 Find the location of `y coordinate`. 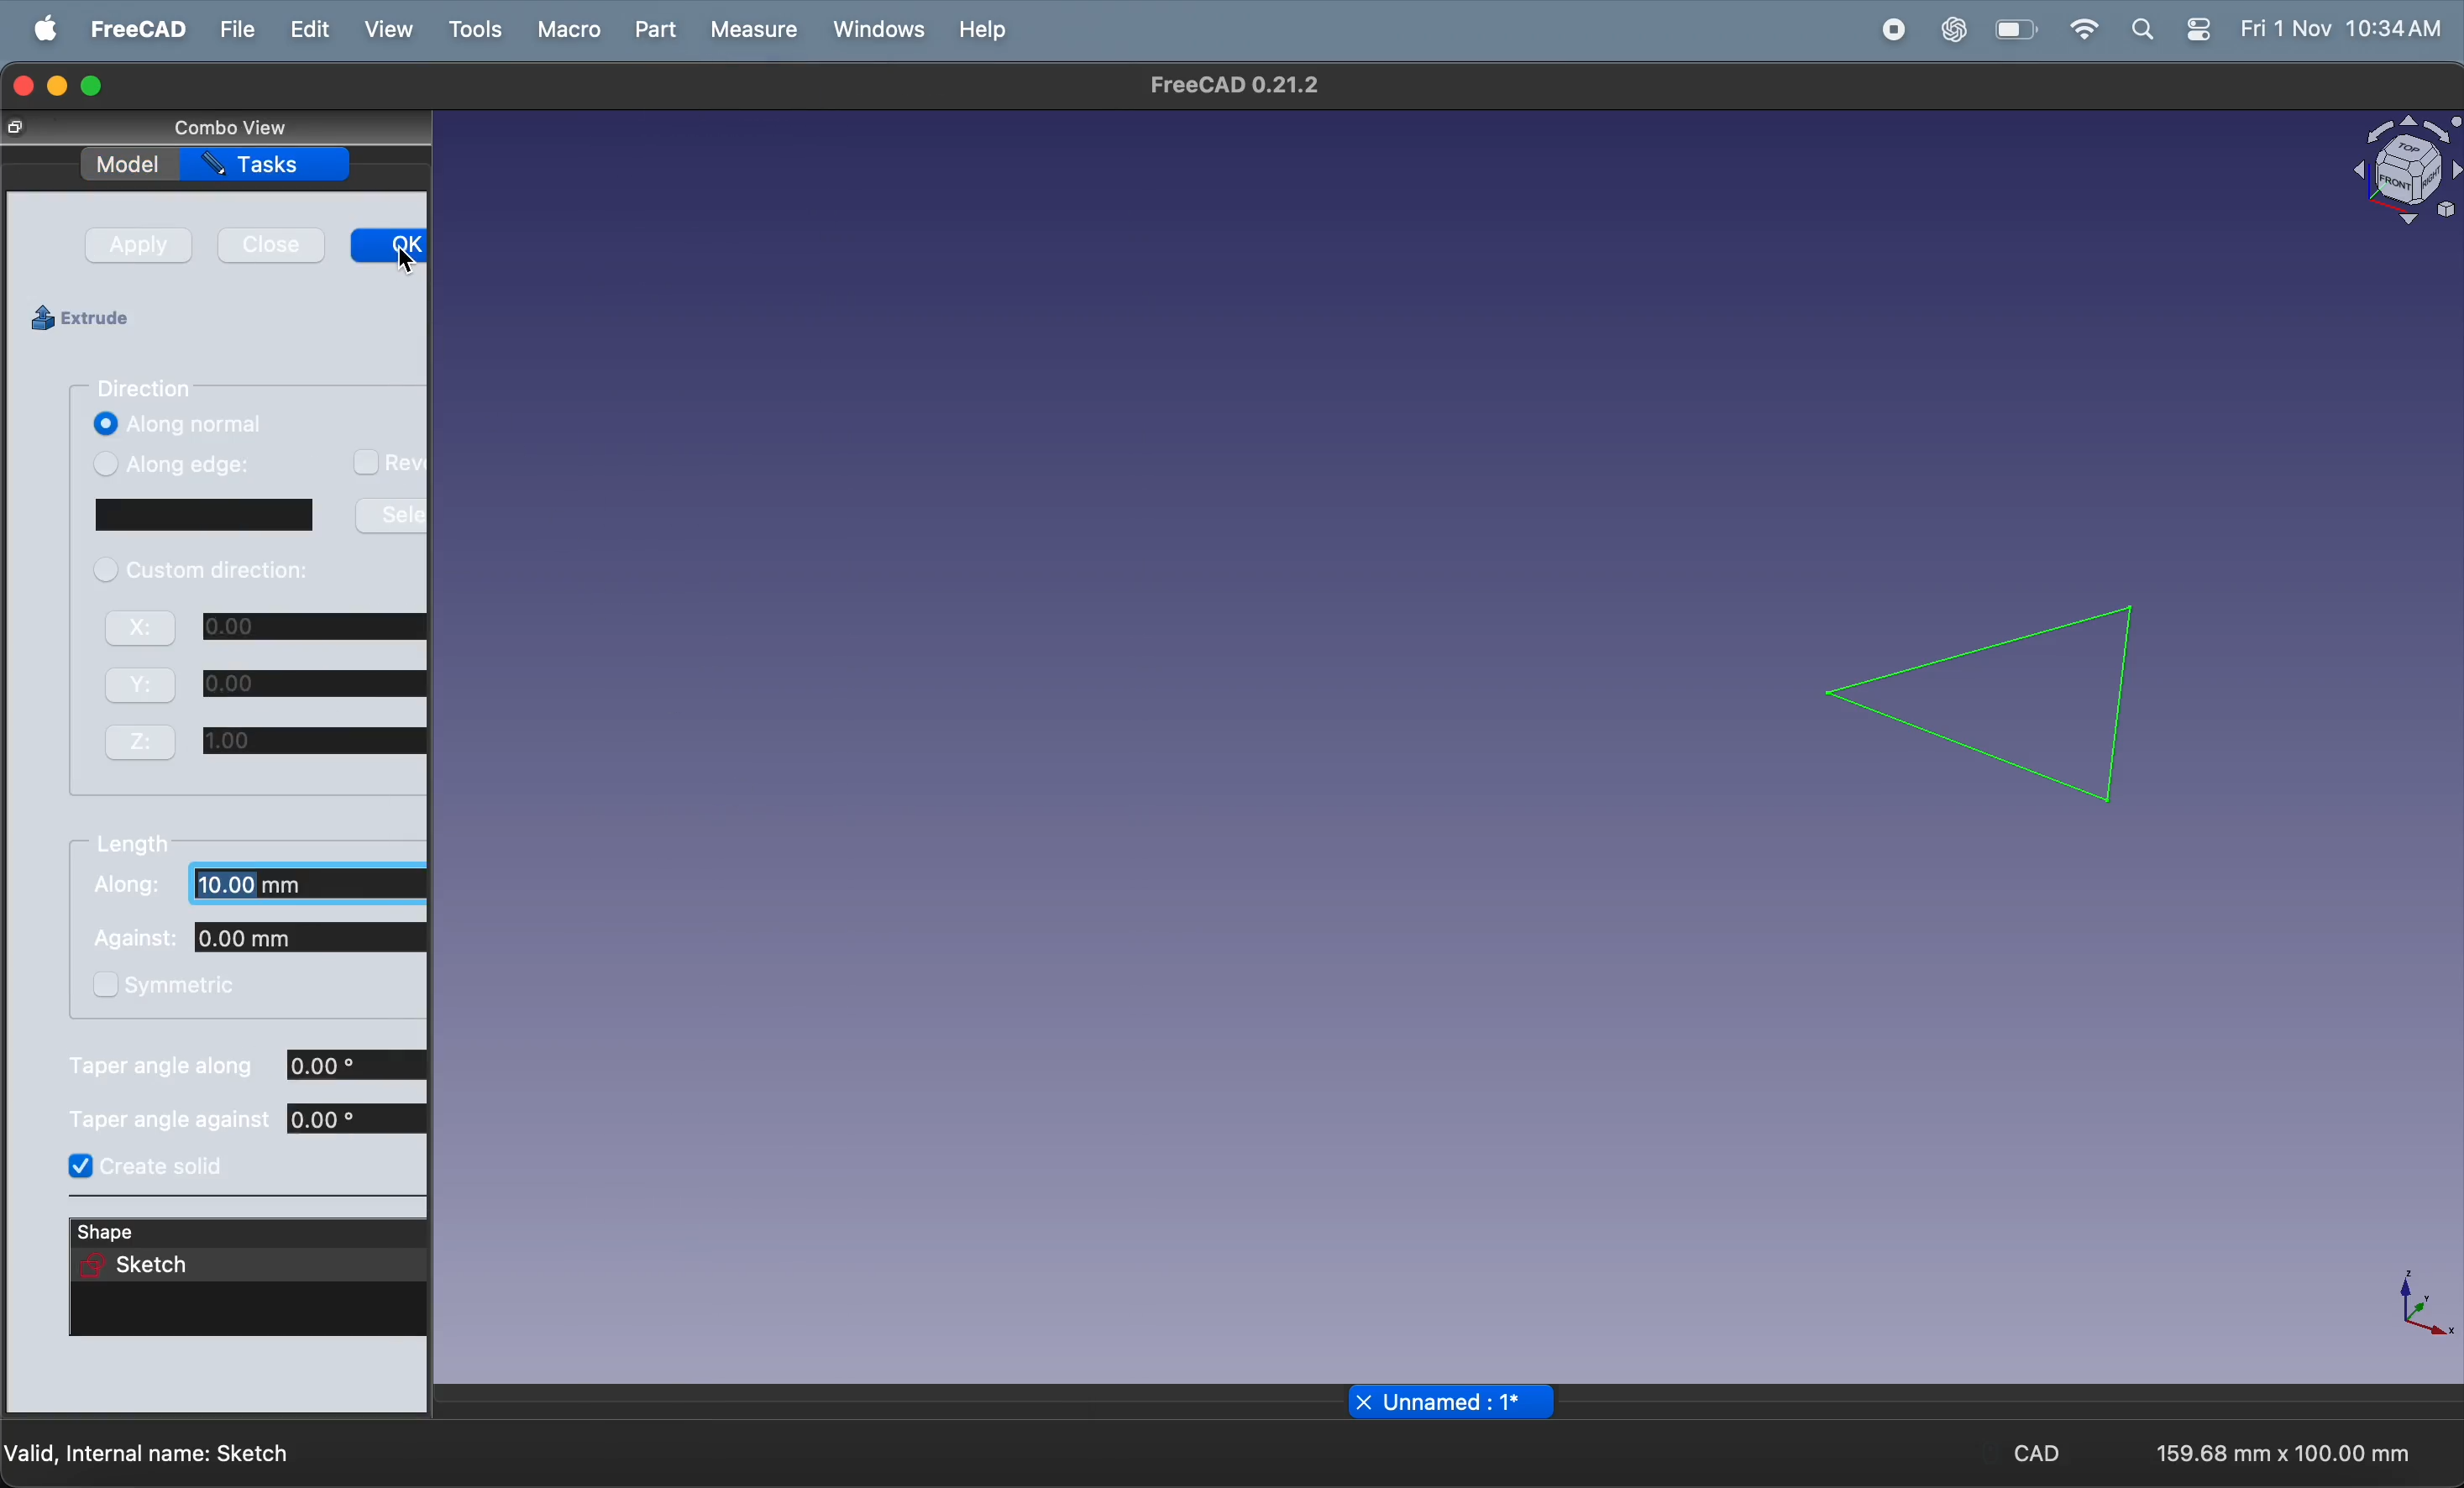

y coordinate is located at coordinates (313, 686).